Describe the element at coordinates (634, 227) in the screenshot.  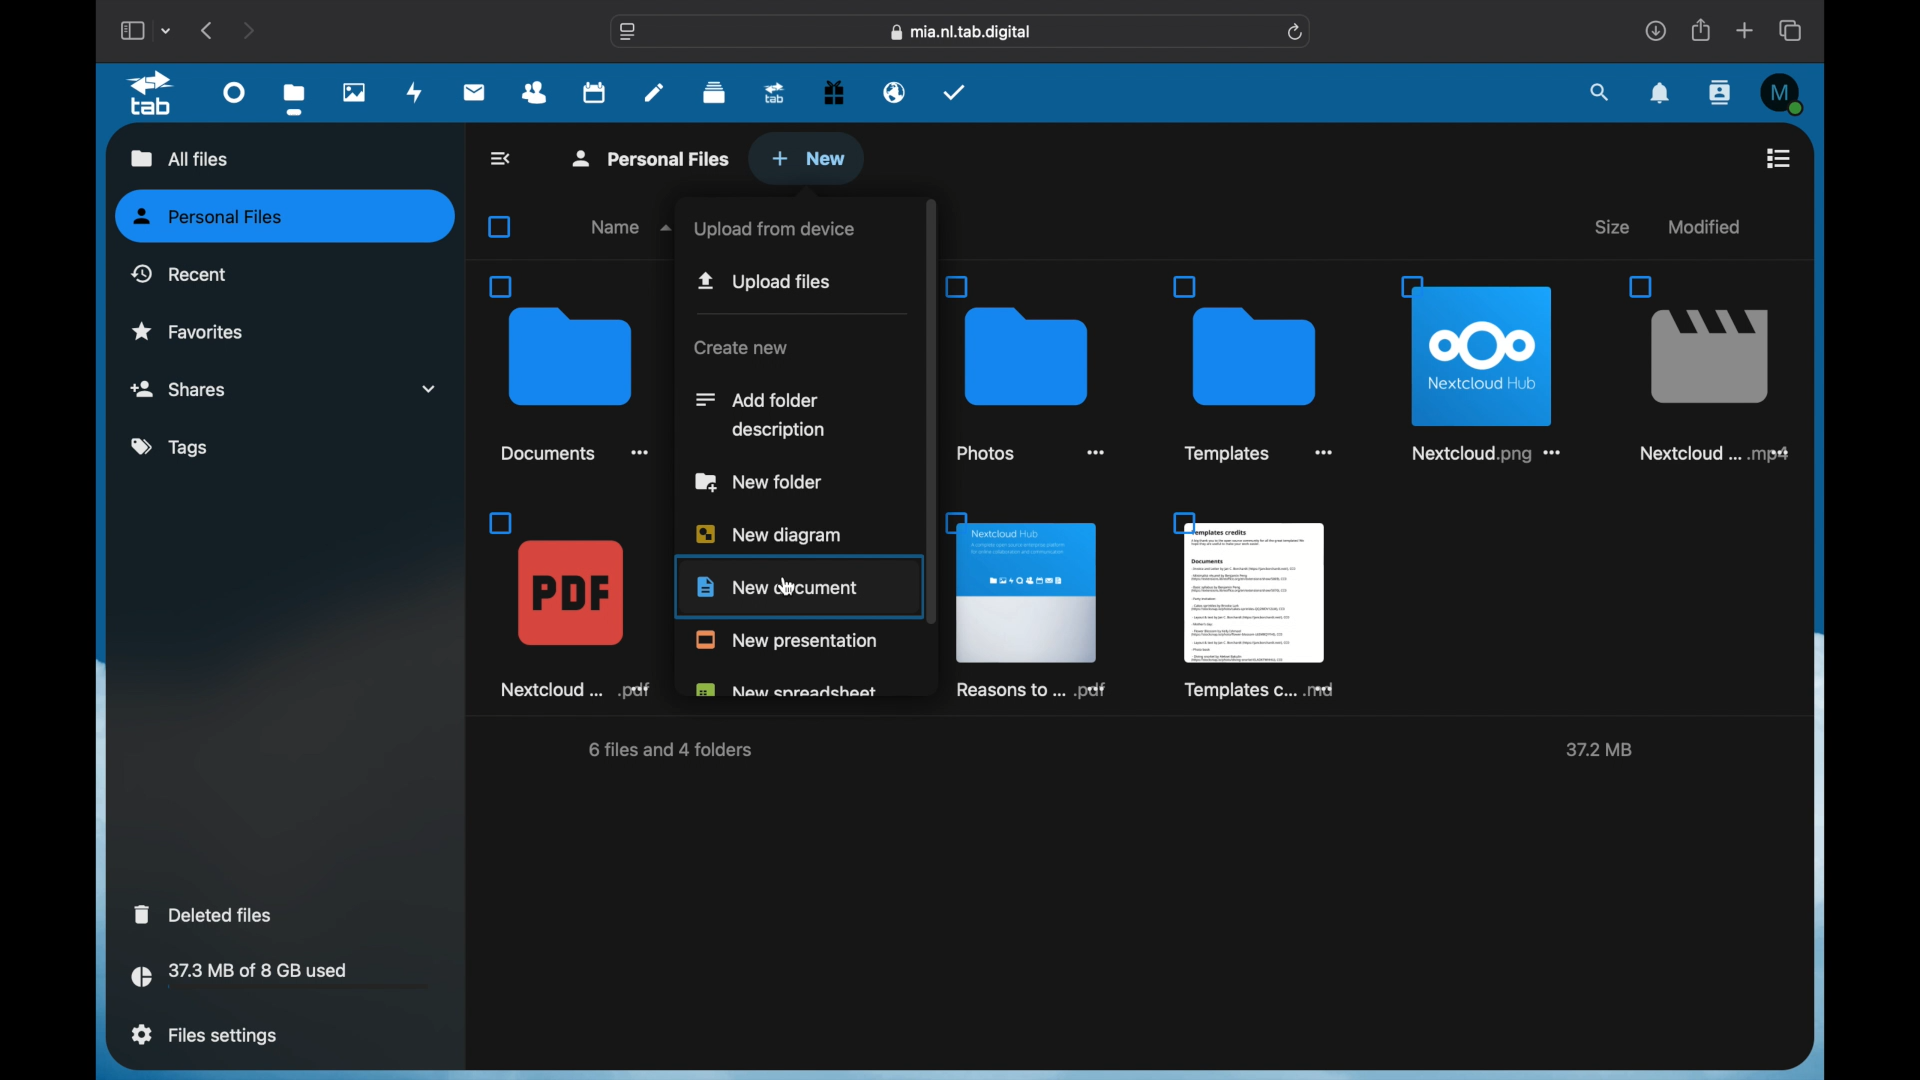
I see `name` at that location.